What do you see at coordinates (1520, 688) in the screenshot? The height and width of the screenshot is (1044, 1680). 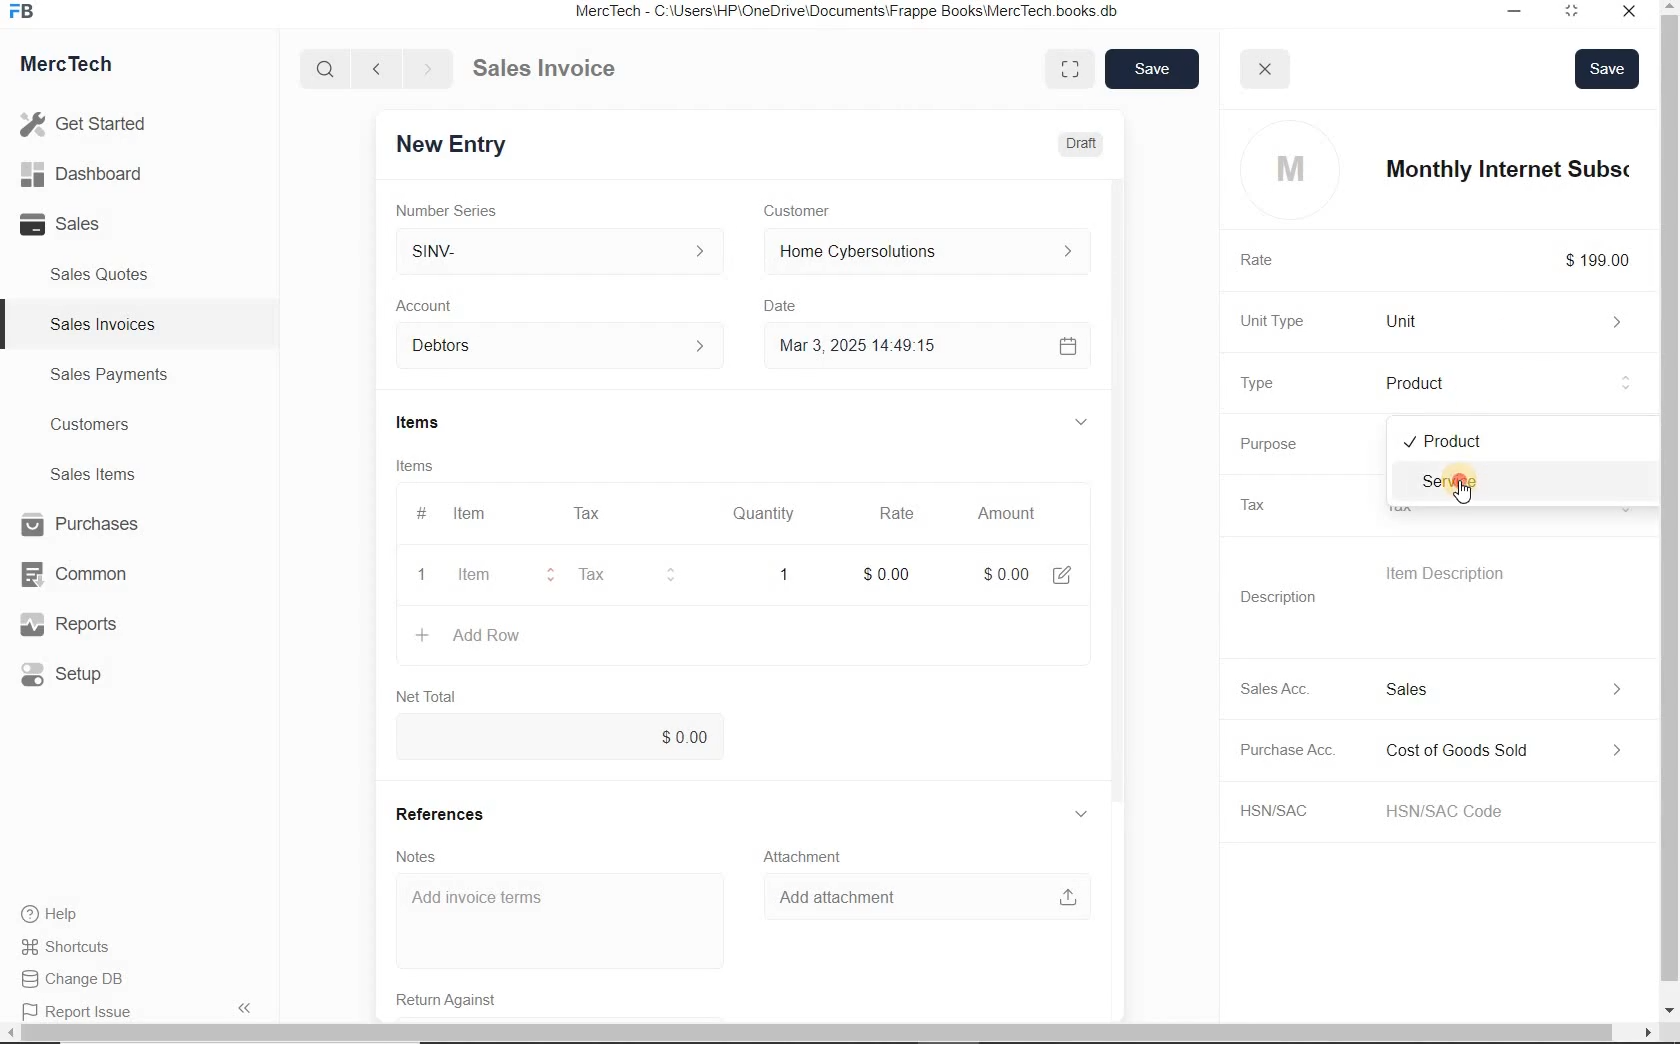 I see `Income` at bounding box center [1520, 688].